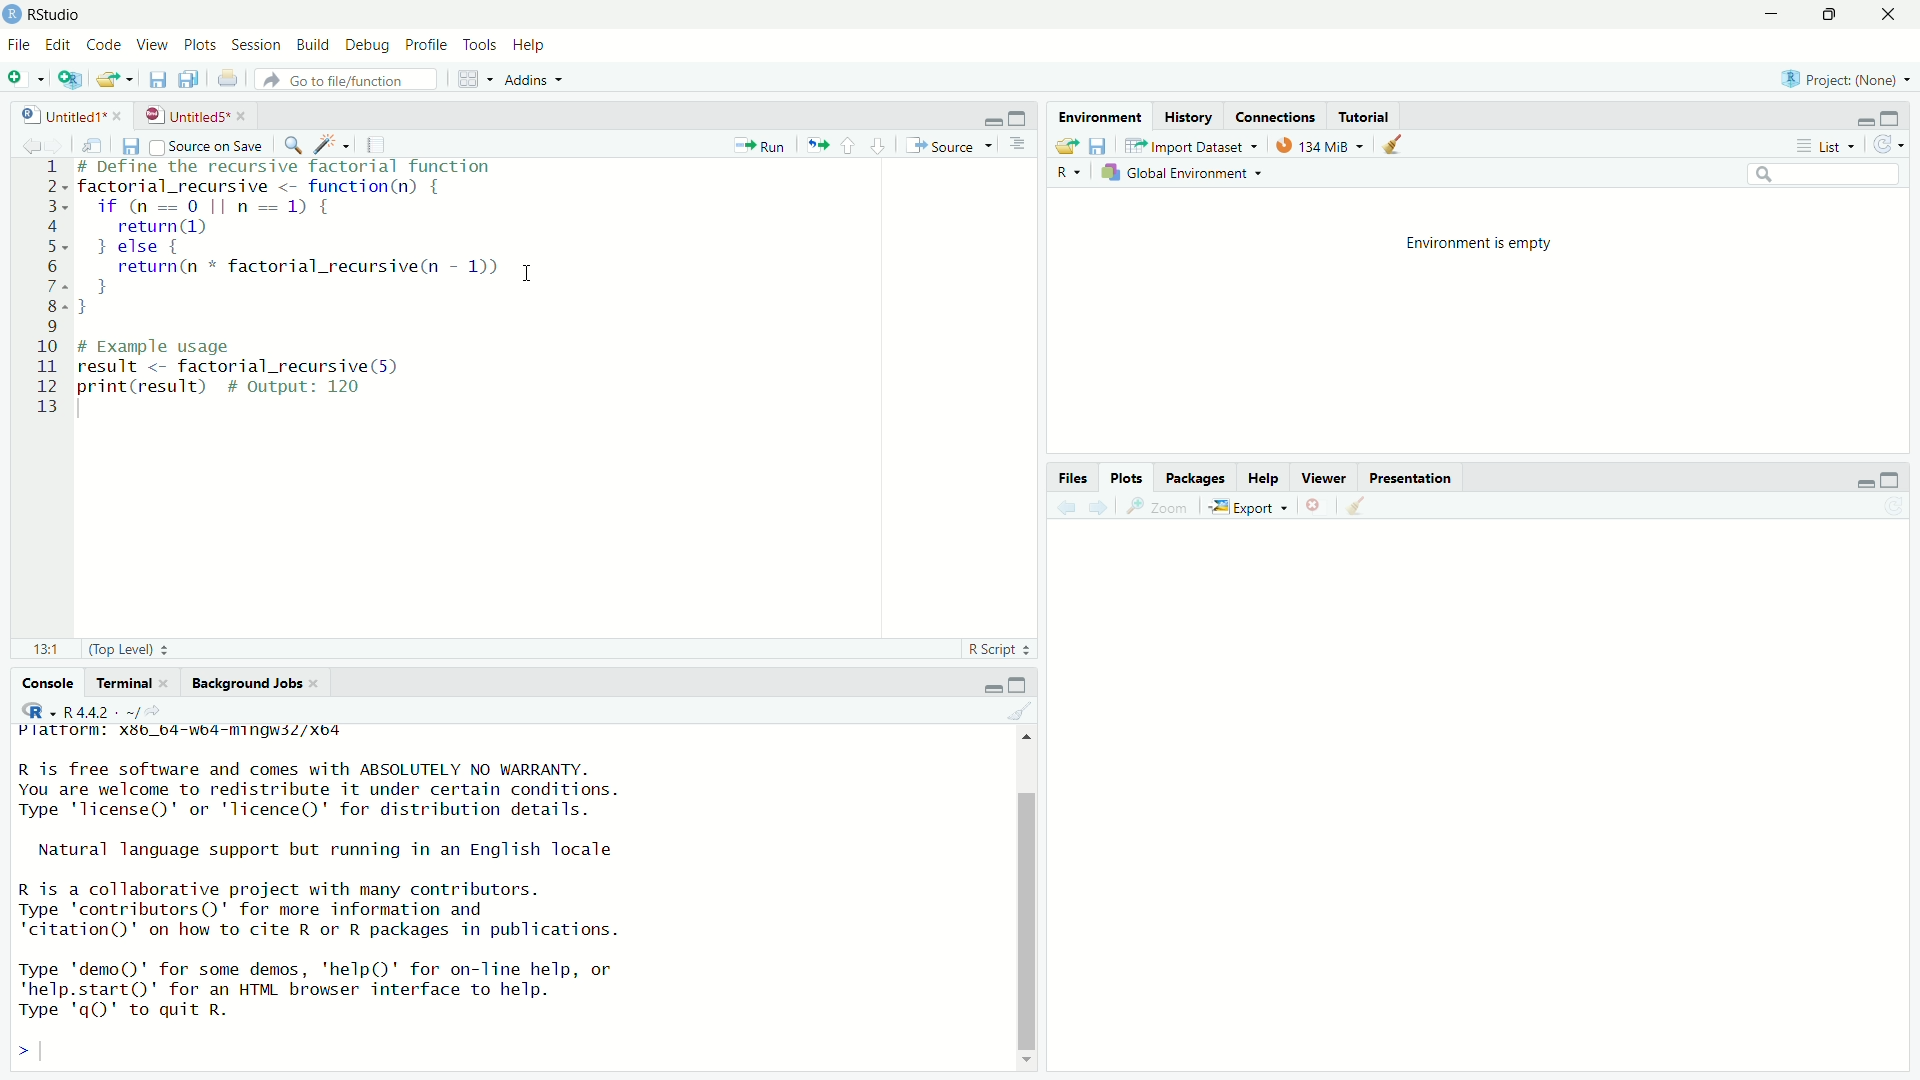 The width and height of the screenshot is (1920, 1080). I want to click on Tutorial, so click(1368, 113).